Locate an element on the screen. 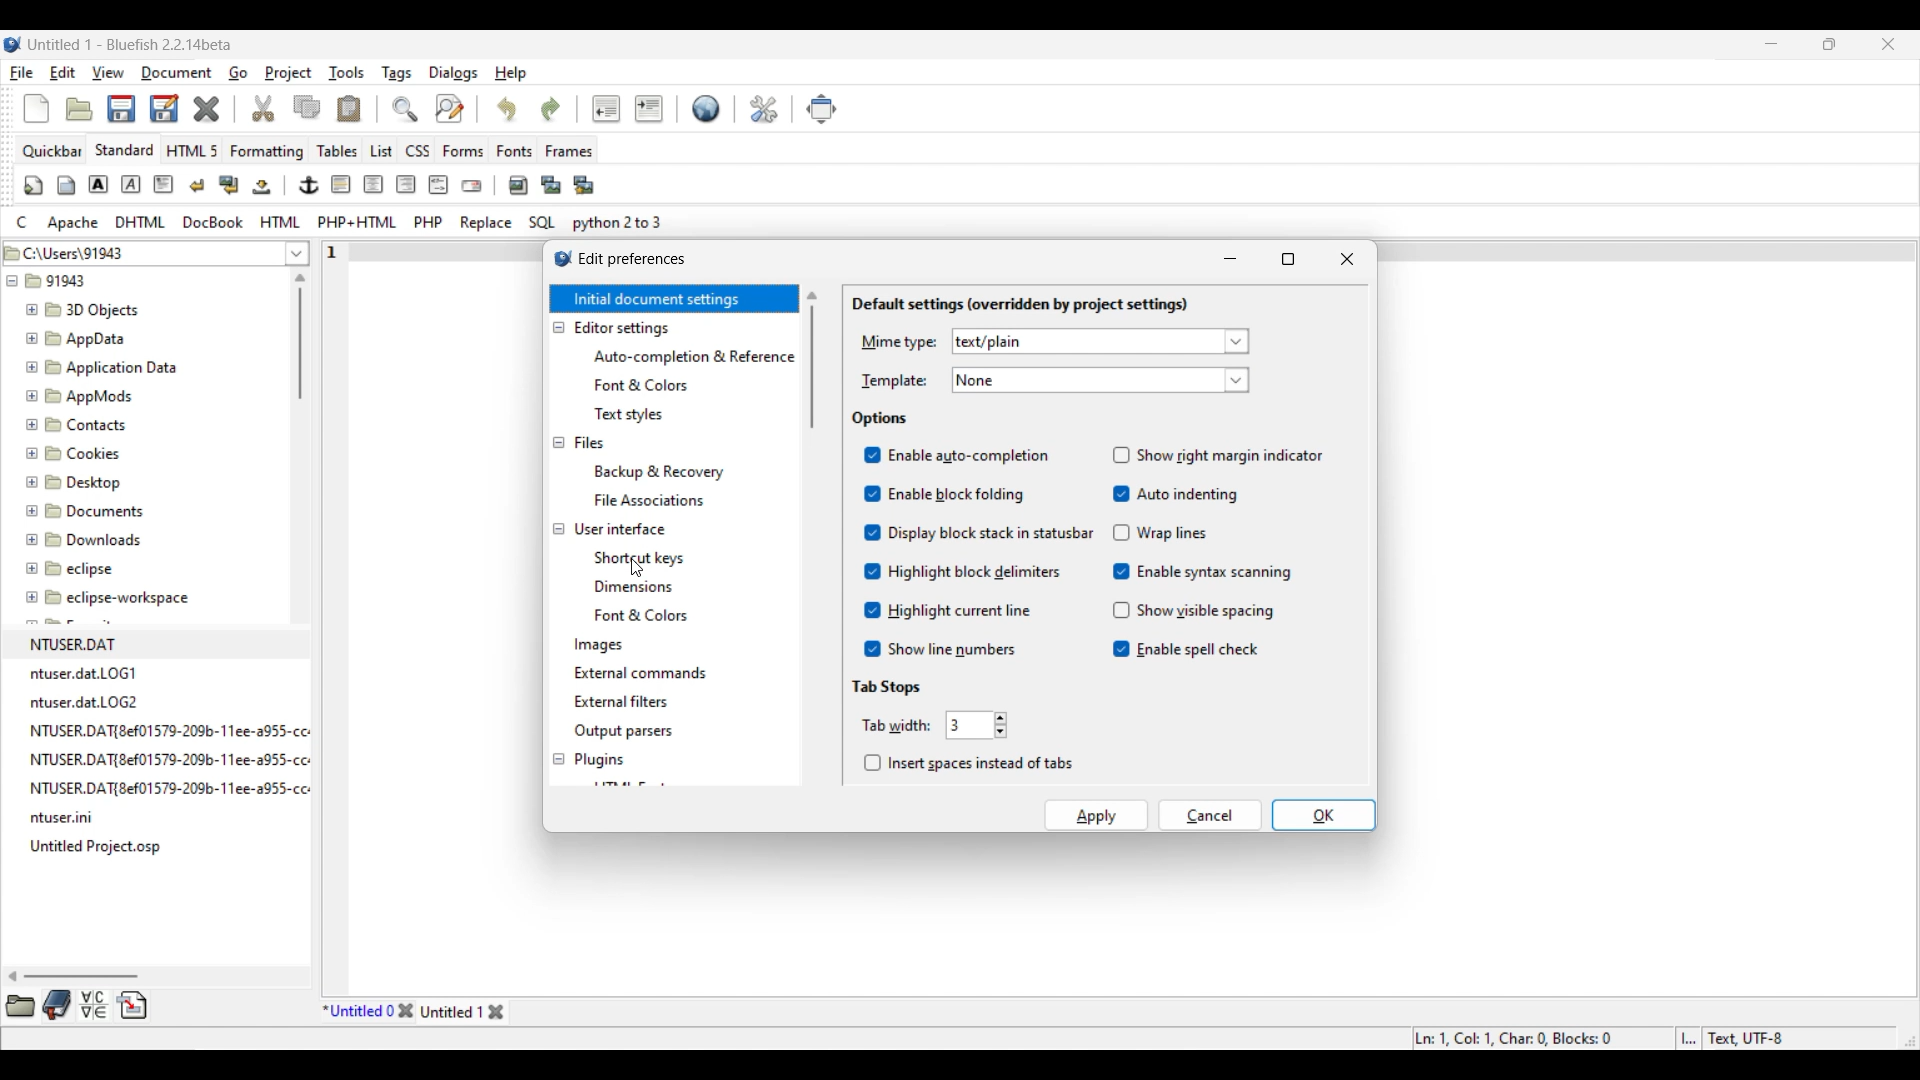  ntuser.ini is located at coordinates (68, 820).